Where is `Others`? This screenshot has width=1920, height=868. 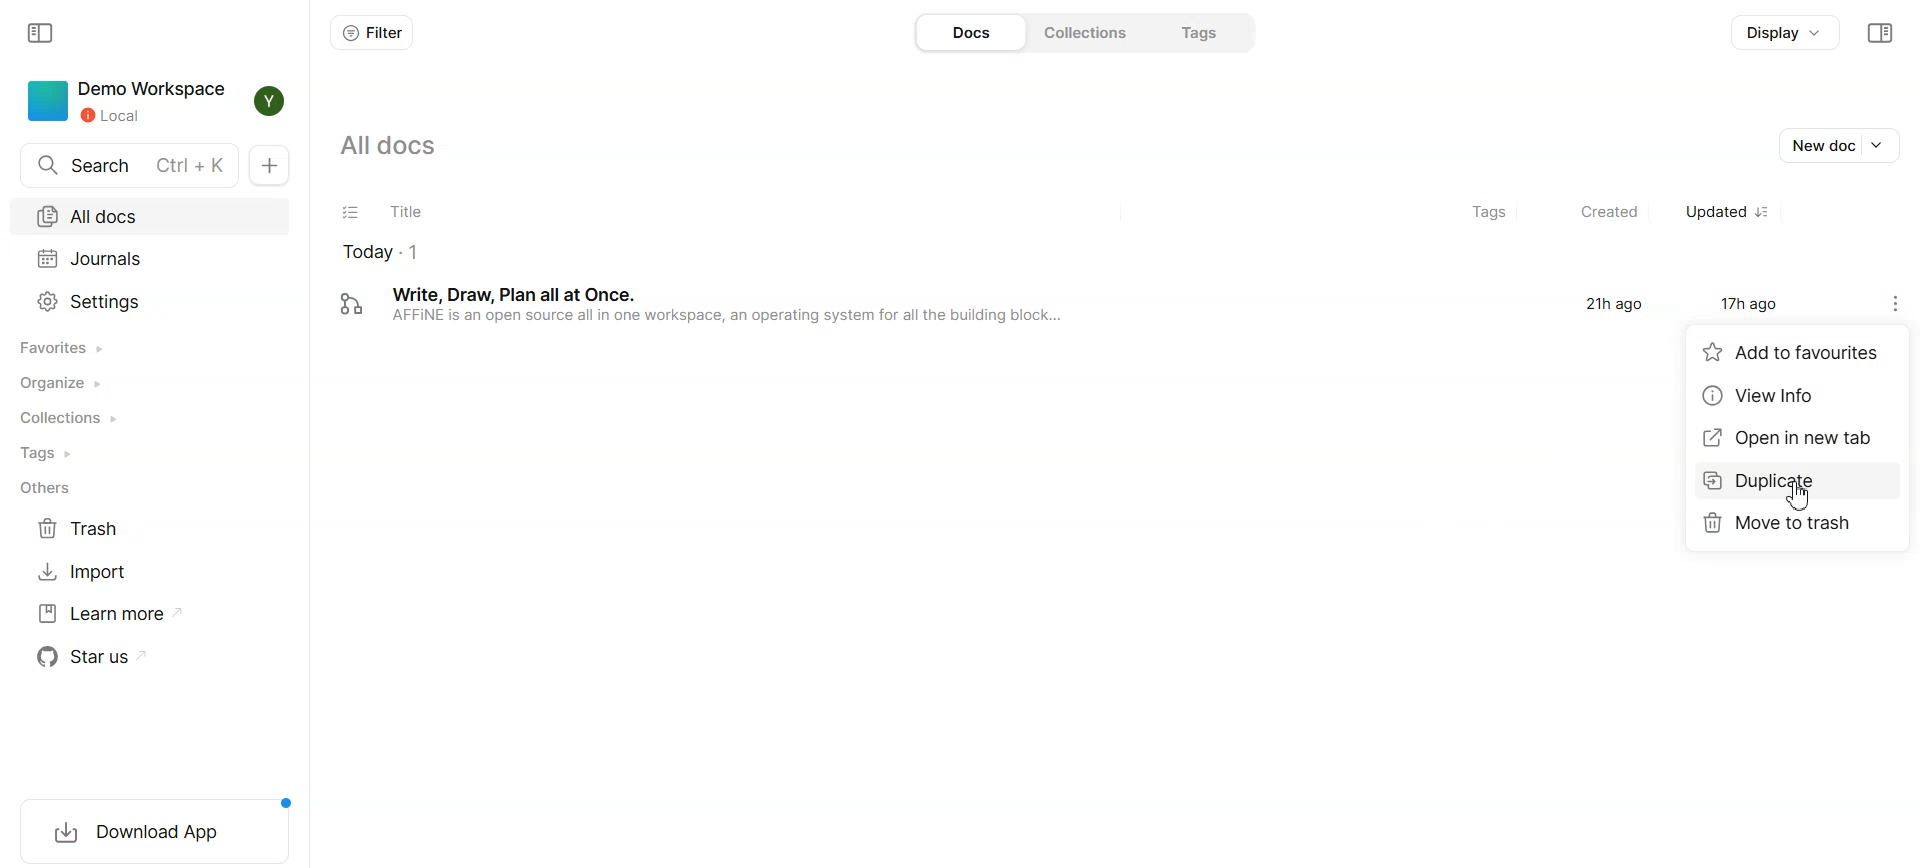 Others is located at coordinates (152, 488).